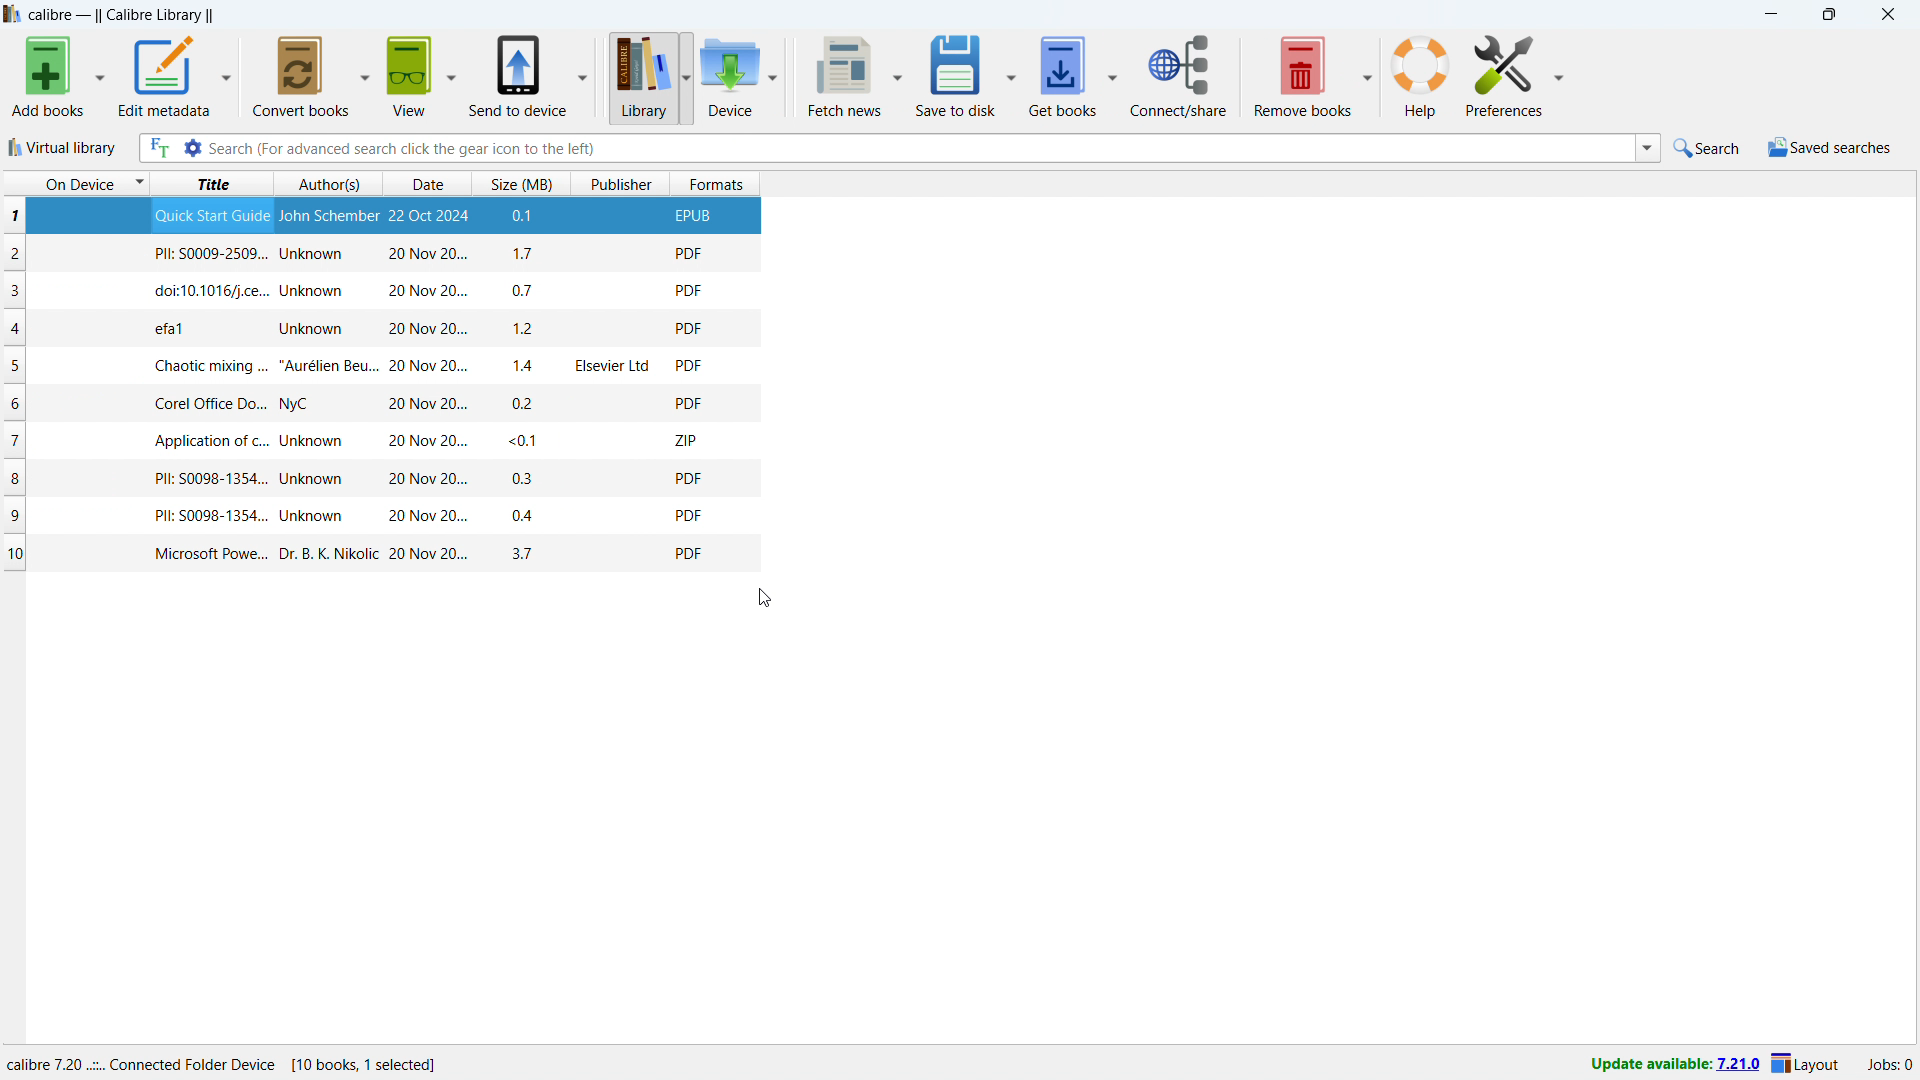 The height and width of the screenshot is (1080, 1920). Describe the element at coordinates (297, 76) in the screenshot. I see `convert books` at that location.